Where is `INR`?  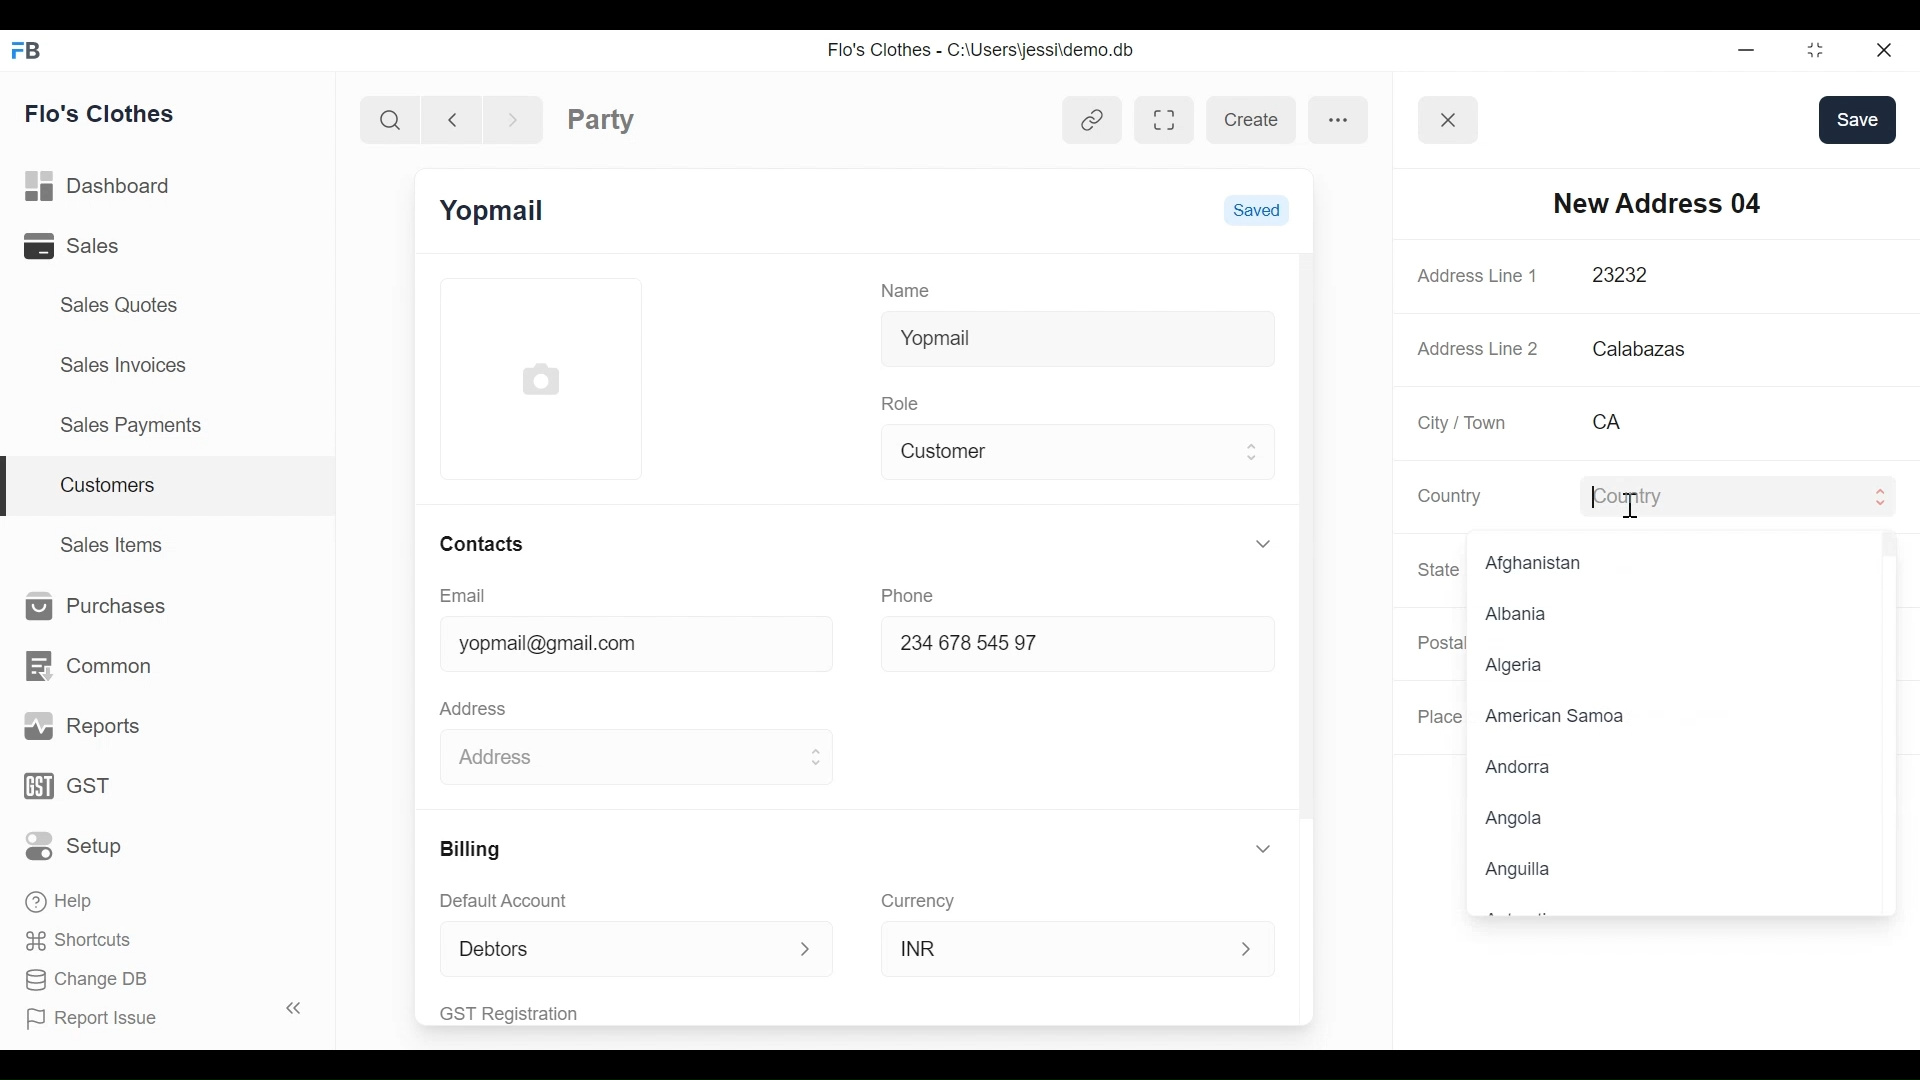
INR is located at coordinates (1056, 947).